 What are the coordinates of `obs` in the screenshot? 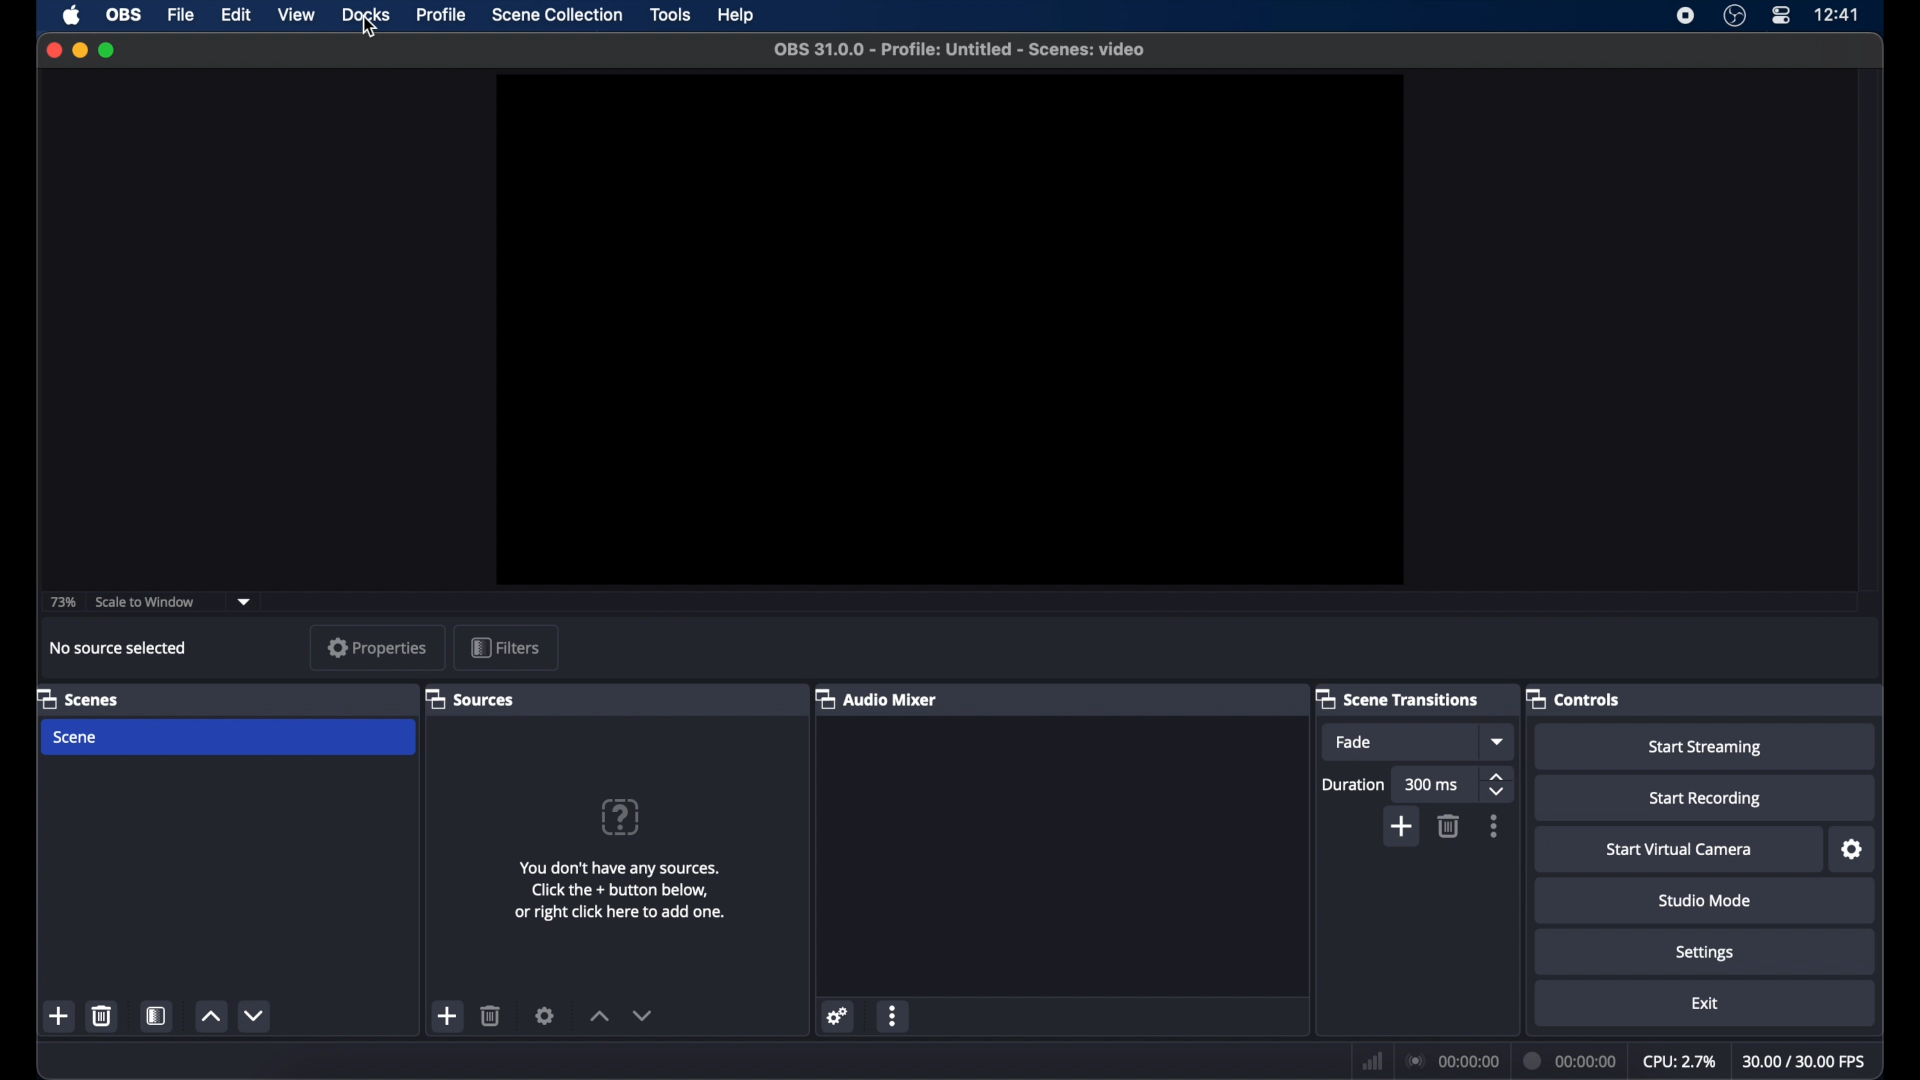 It's located at (125, 13).